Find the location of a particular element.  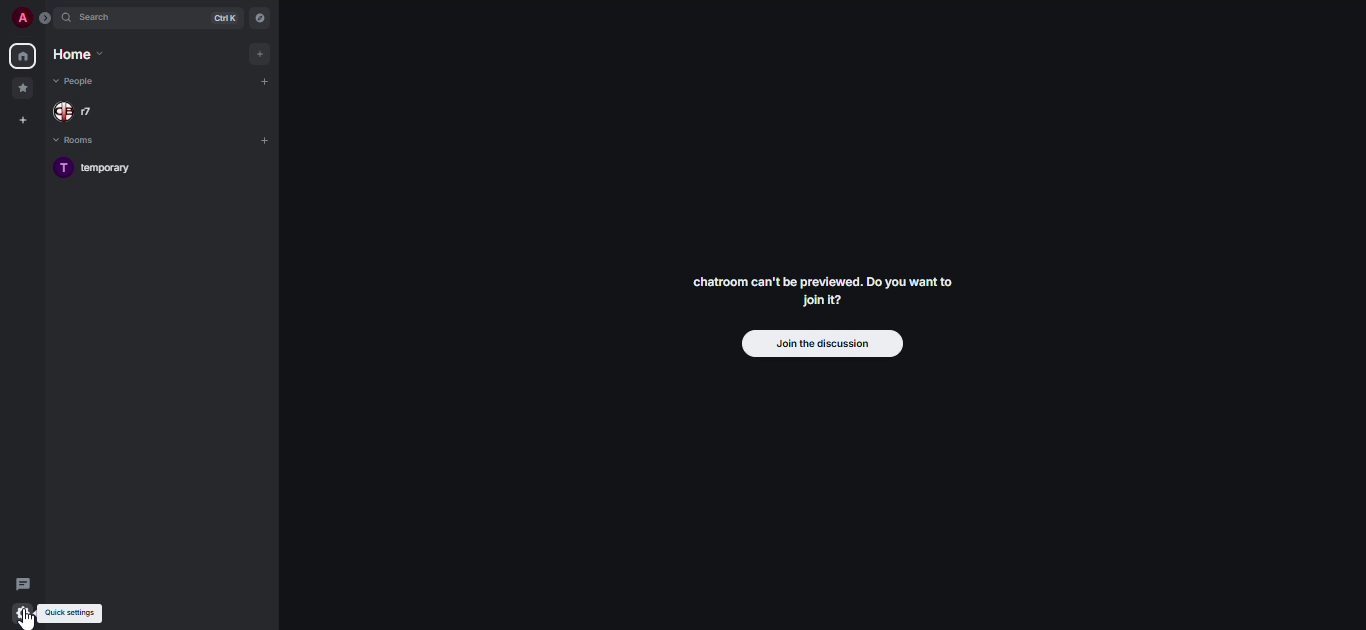

expand is located at coordinates (42, 18).